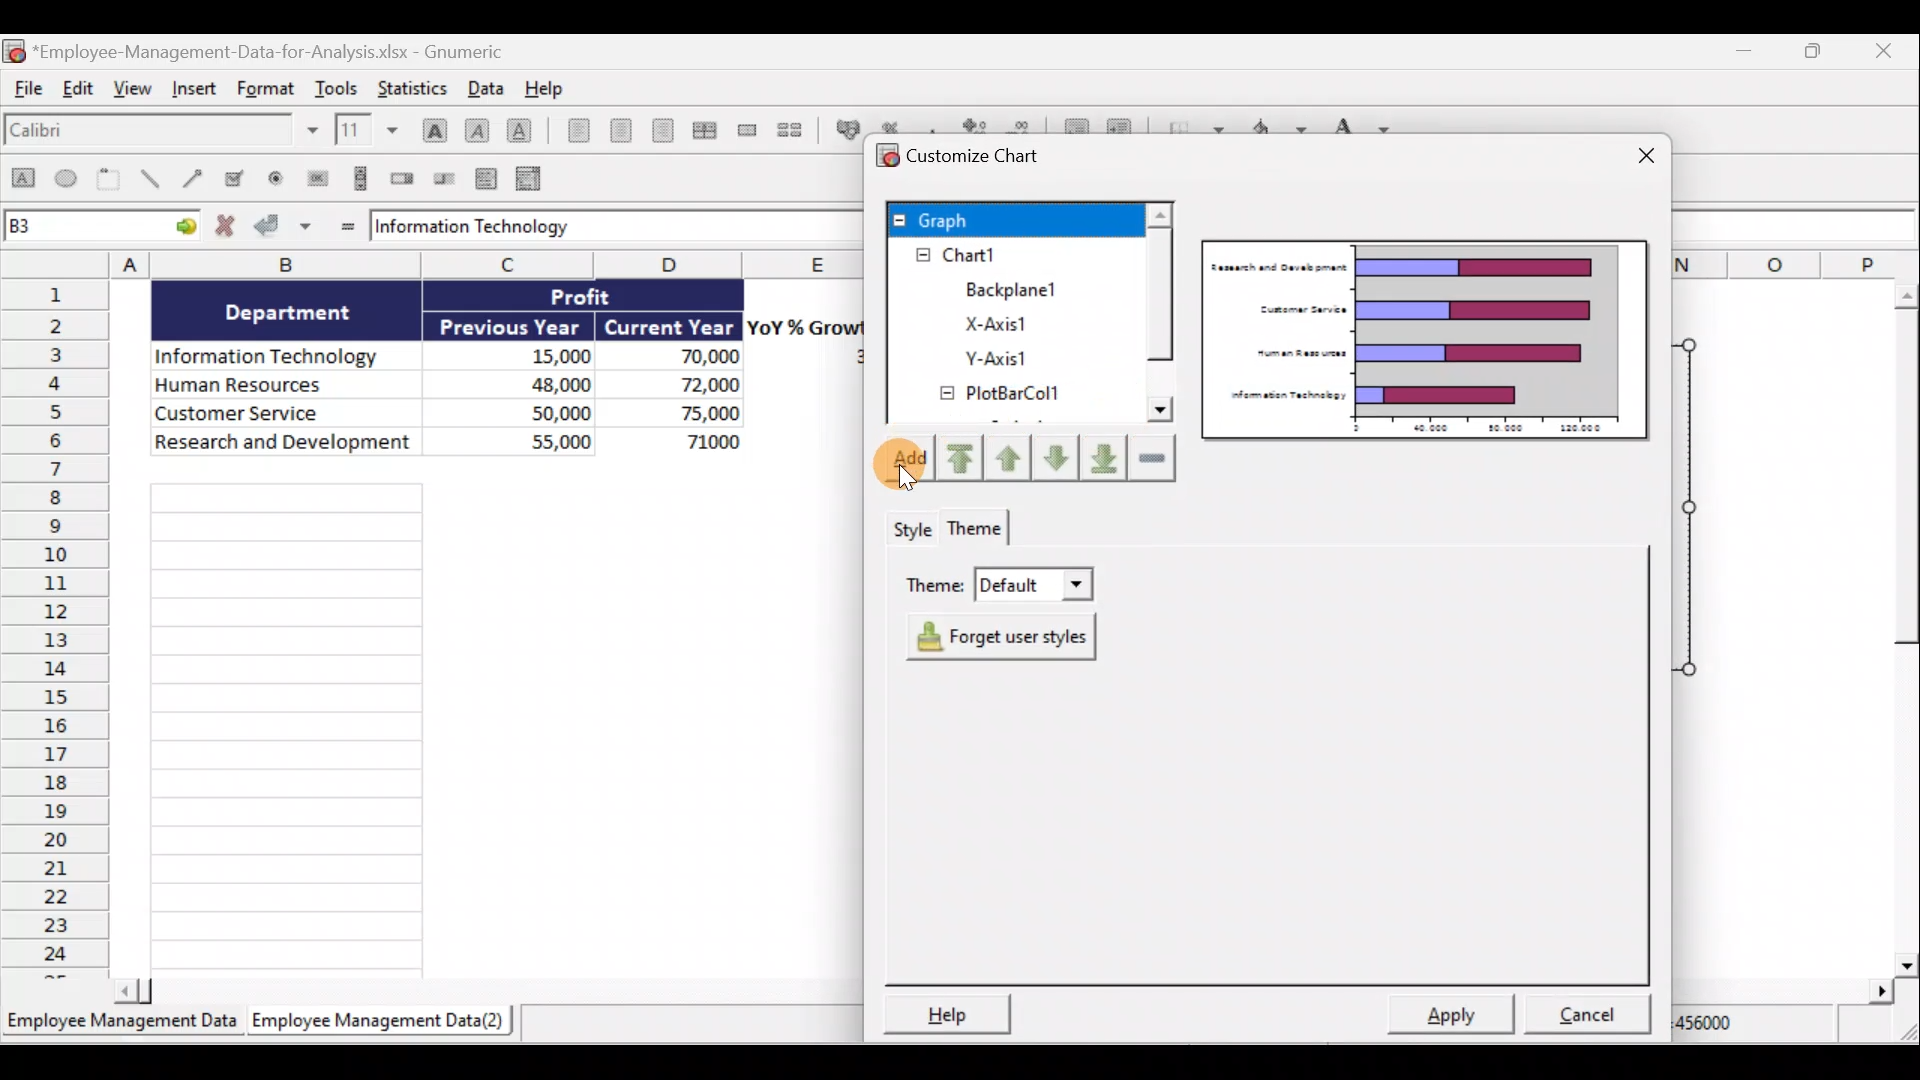  Describe the element at coordinates (1106, 460) in the screenshot. I see `Move downward` at that location.